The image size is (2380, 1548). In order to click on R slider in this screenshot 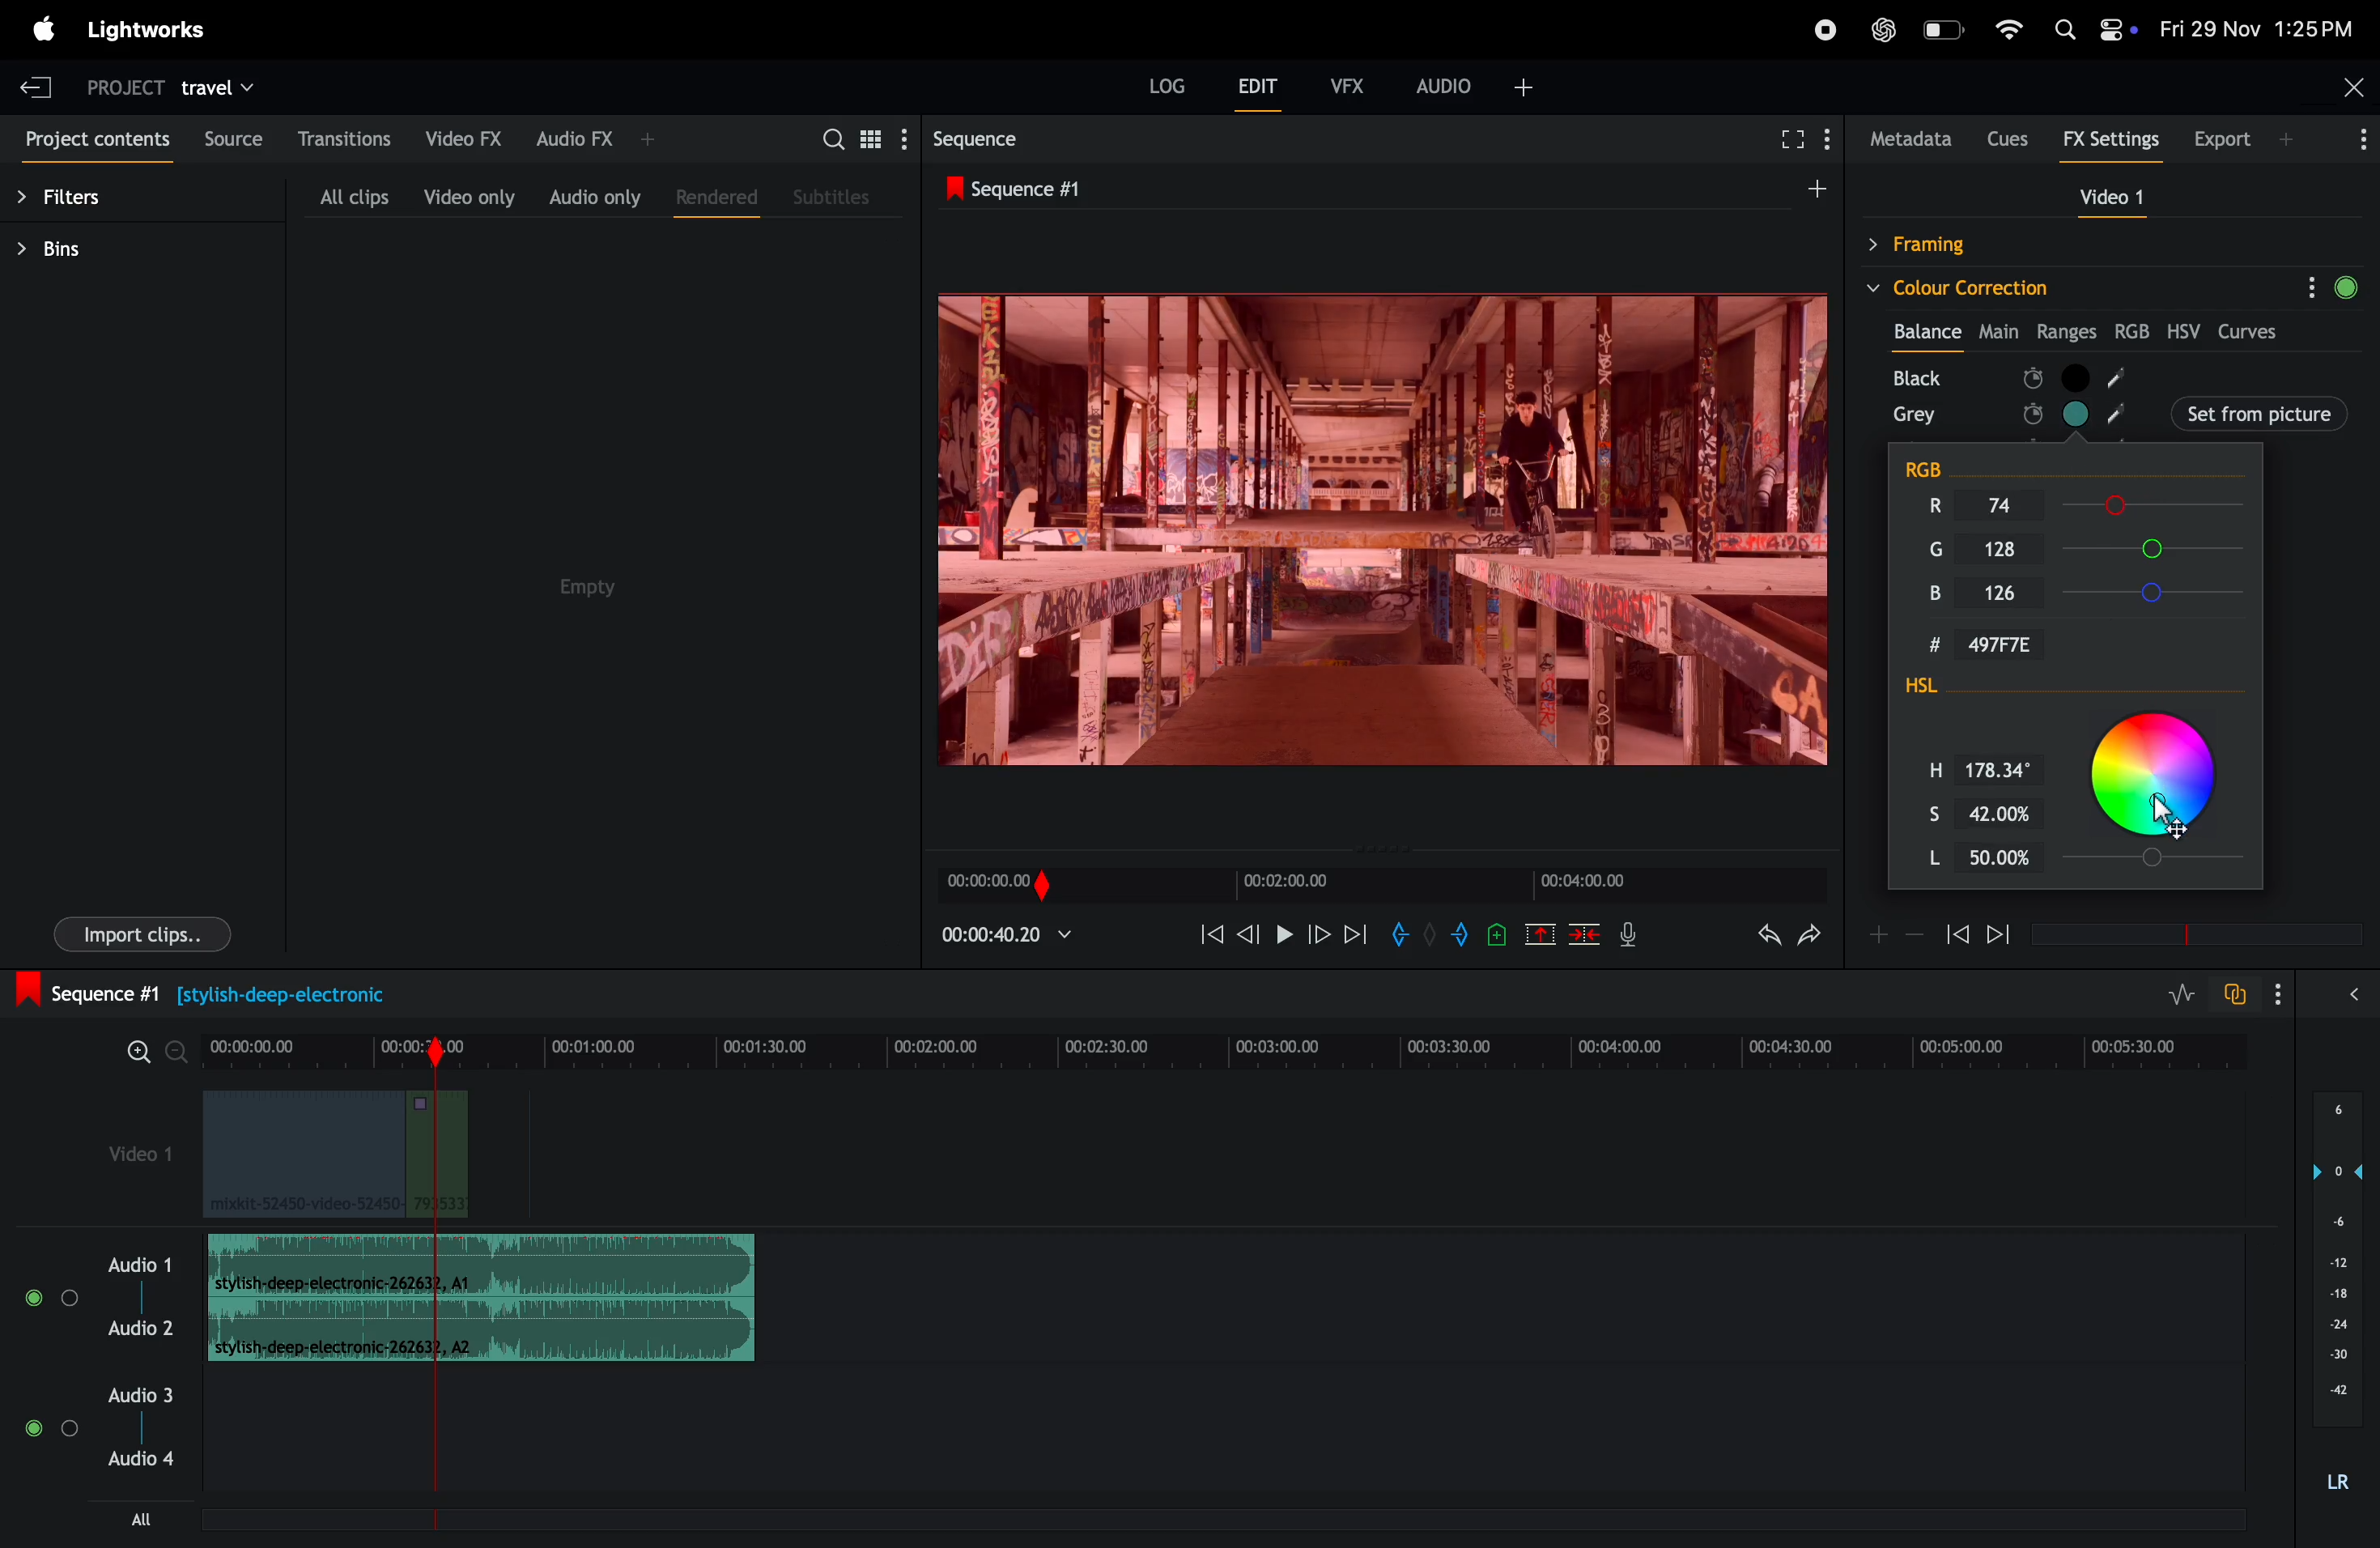, I will do `click(2157, 506)`.